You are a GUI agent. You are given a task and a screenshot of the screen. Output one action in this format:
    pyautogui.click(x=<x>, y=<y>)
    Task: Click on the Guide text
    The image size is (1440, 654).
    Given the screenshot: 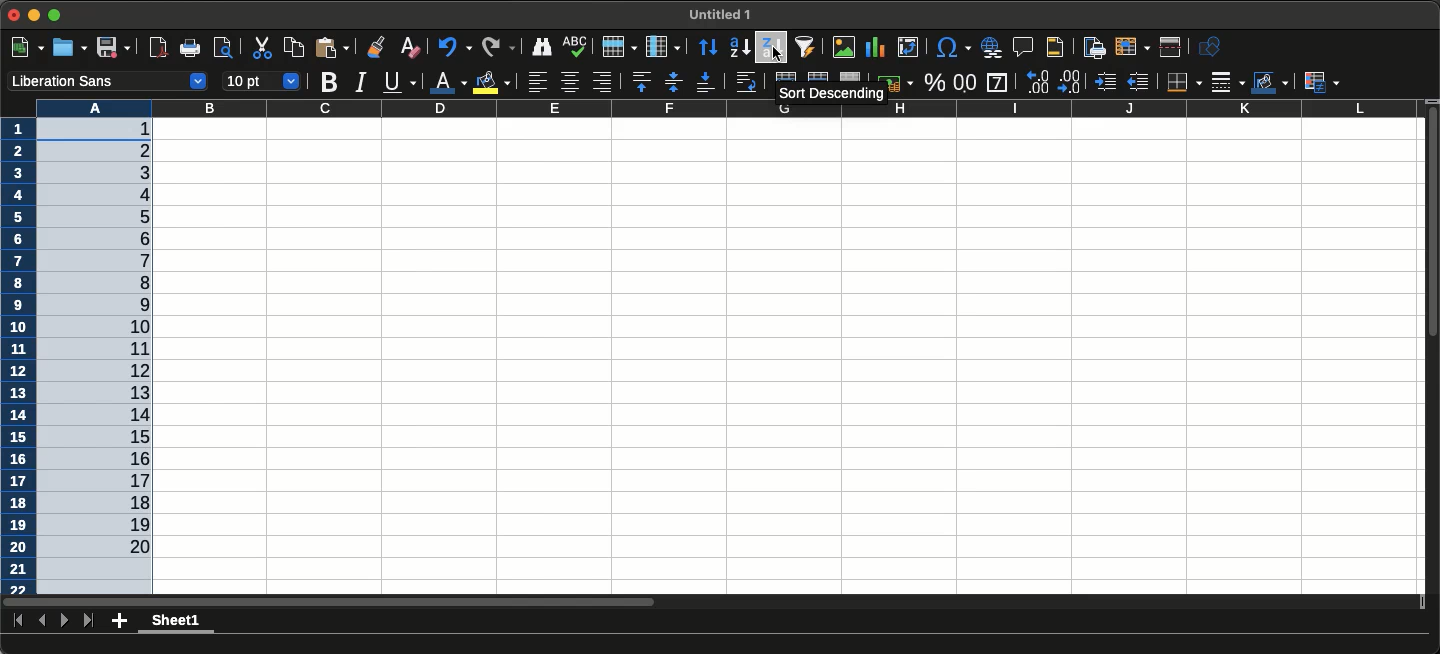 What is the action you would take?
    pyautogui.click(x=831, y=93)
    